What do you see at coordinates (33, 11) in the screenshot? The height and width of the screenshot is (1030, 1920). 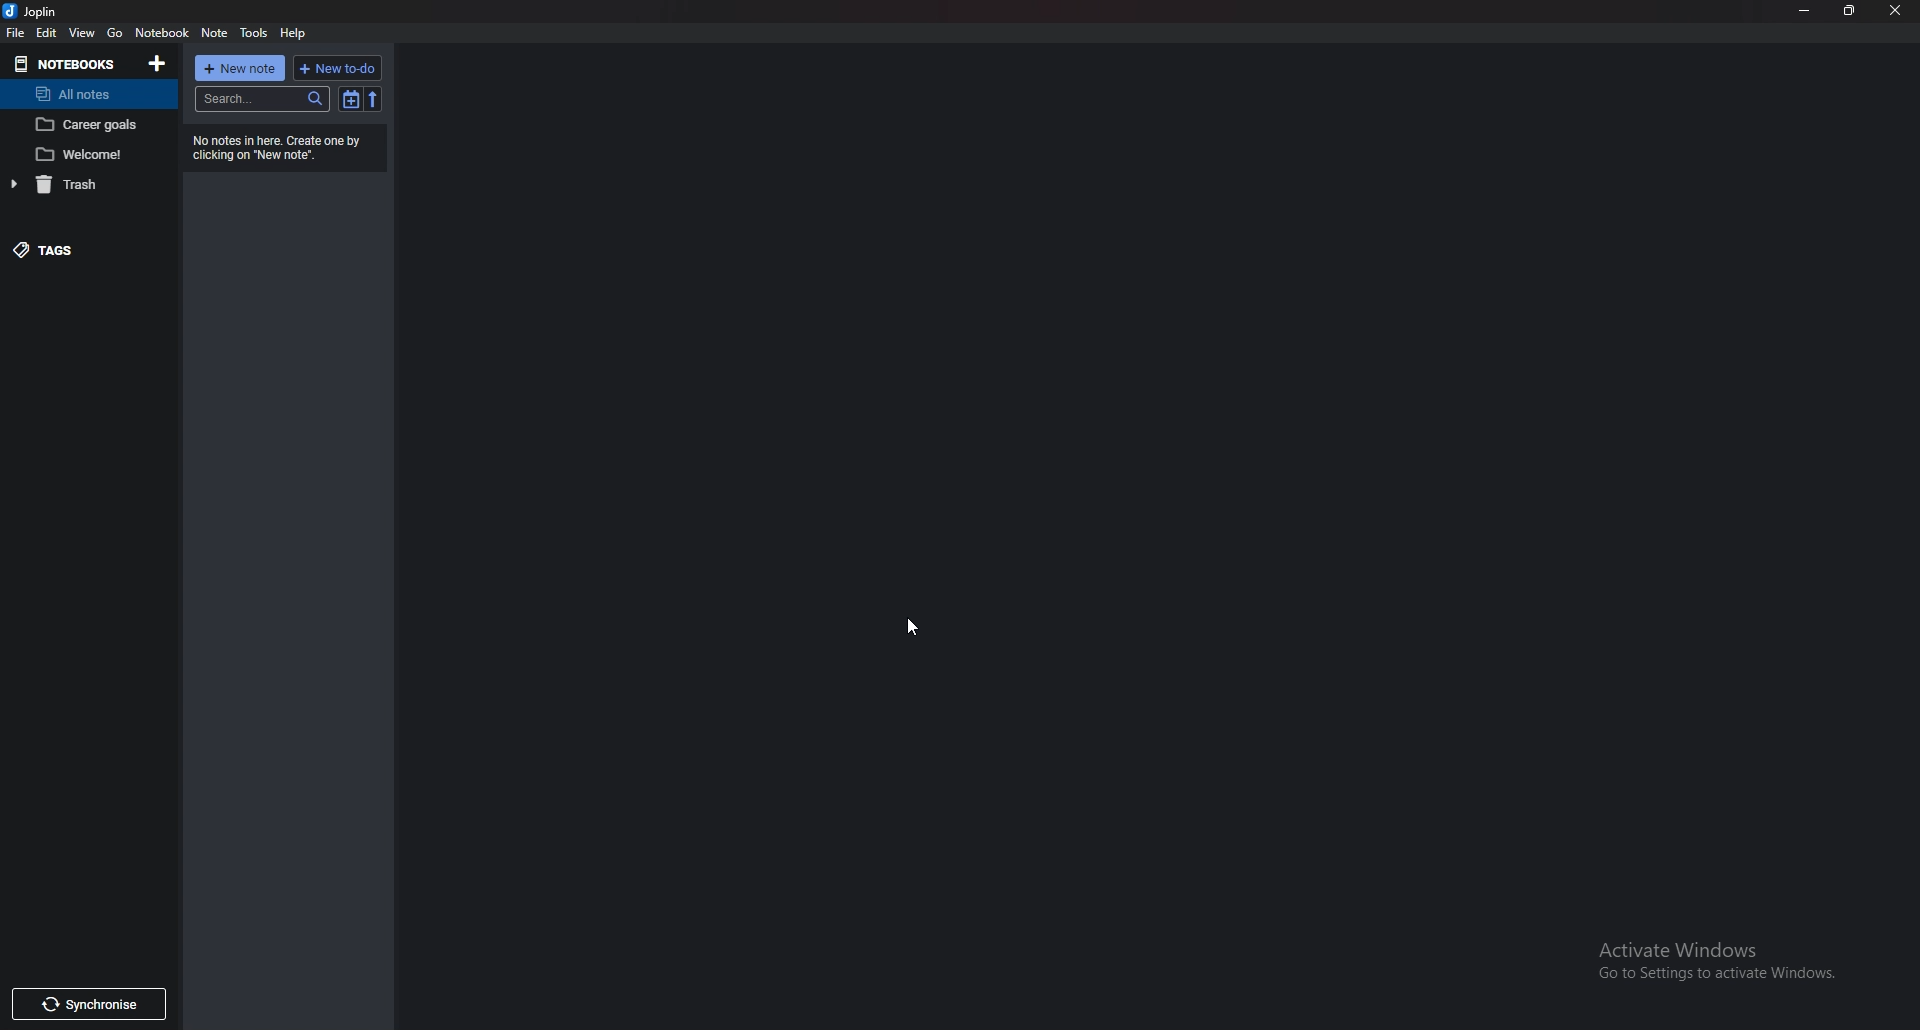 I see `joplin` at bounding box center [33, 11].